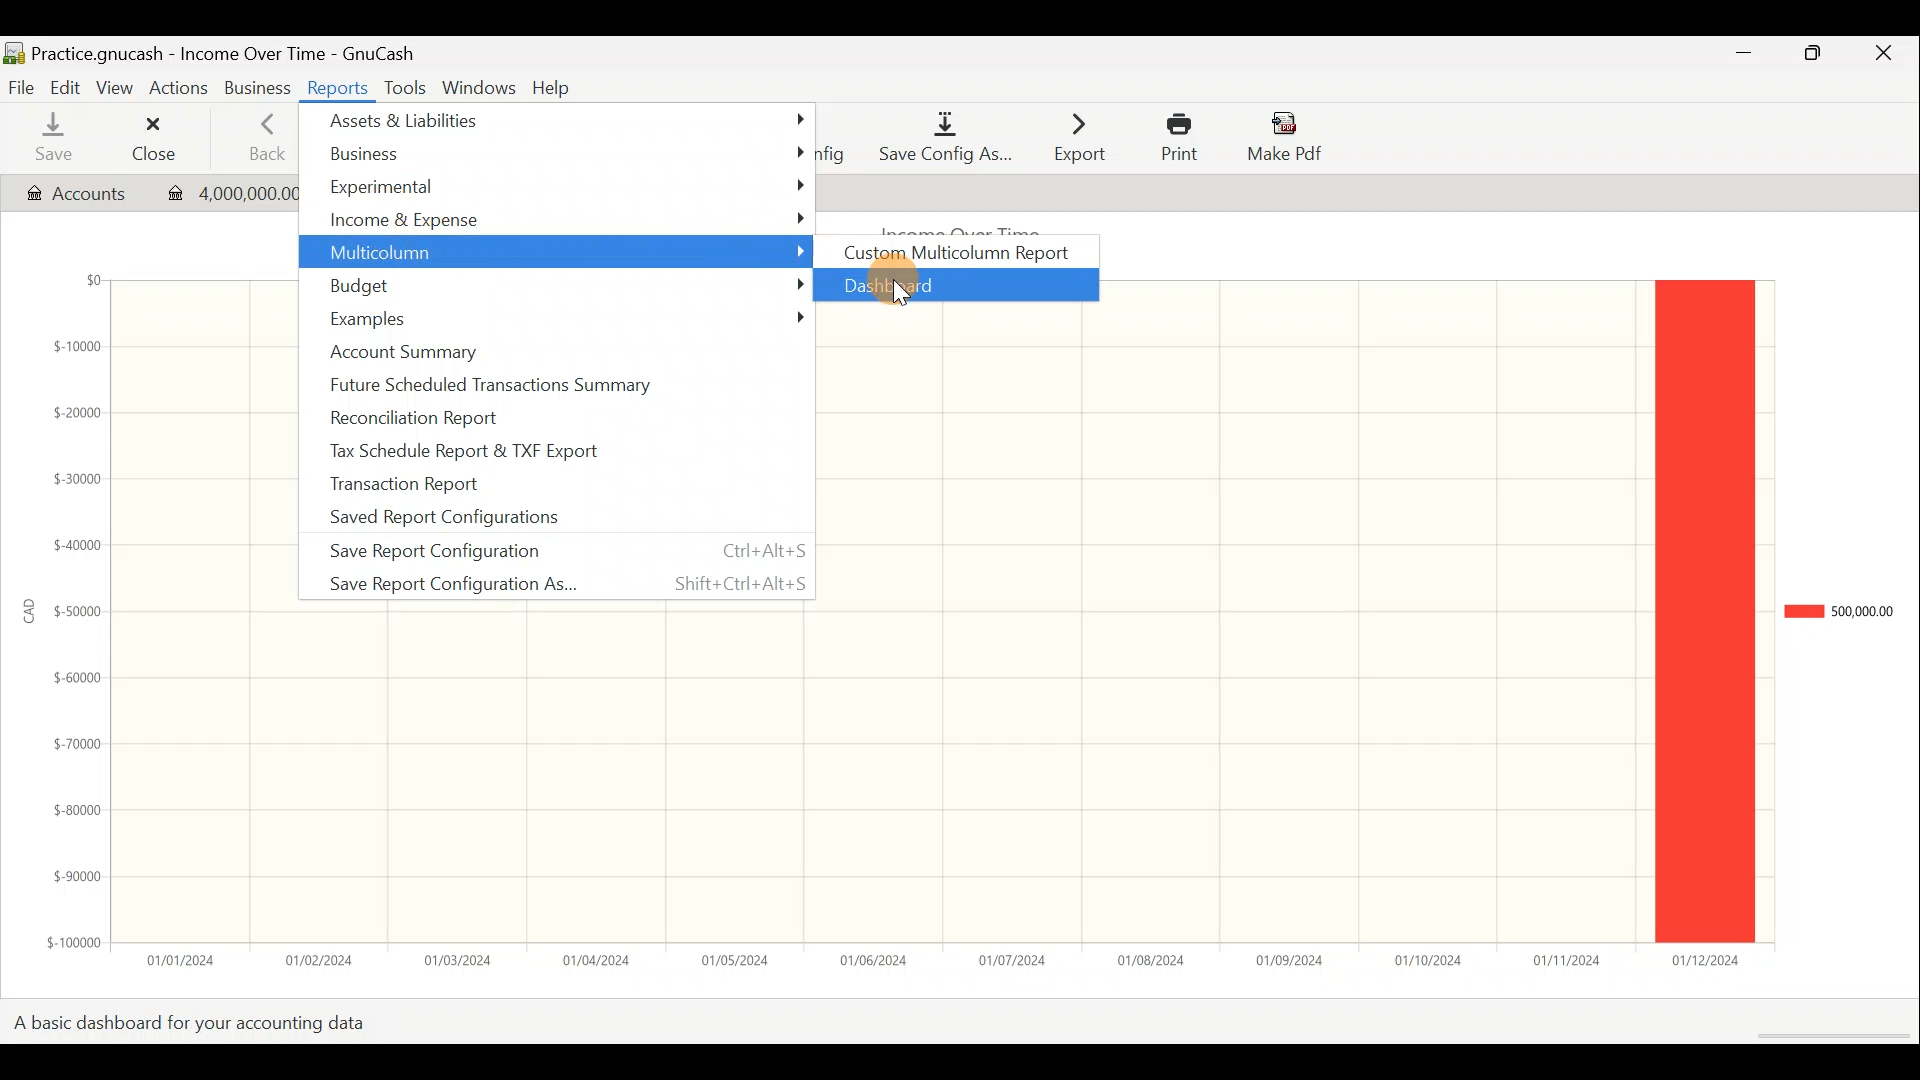  What do you see at coordinates (183, 93) in the screenshot?
I see `Actions` at bounding box center [183, 93].